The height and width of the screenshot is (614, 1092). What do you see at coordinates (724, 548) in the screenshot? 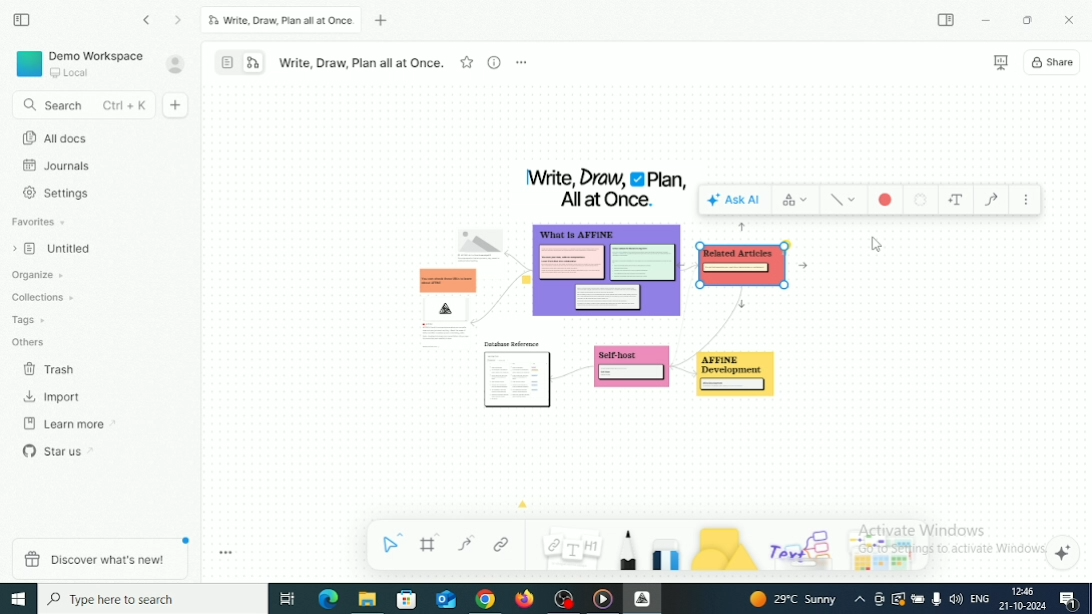
I see `Shape` at bounding box center [724, 548].